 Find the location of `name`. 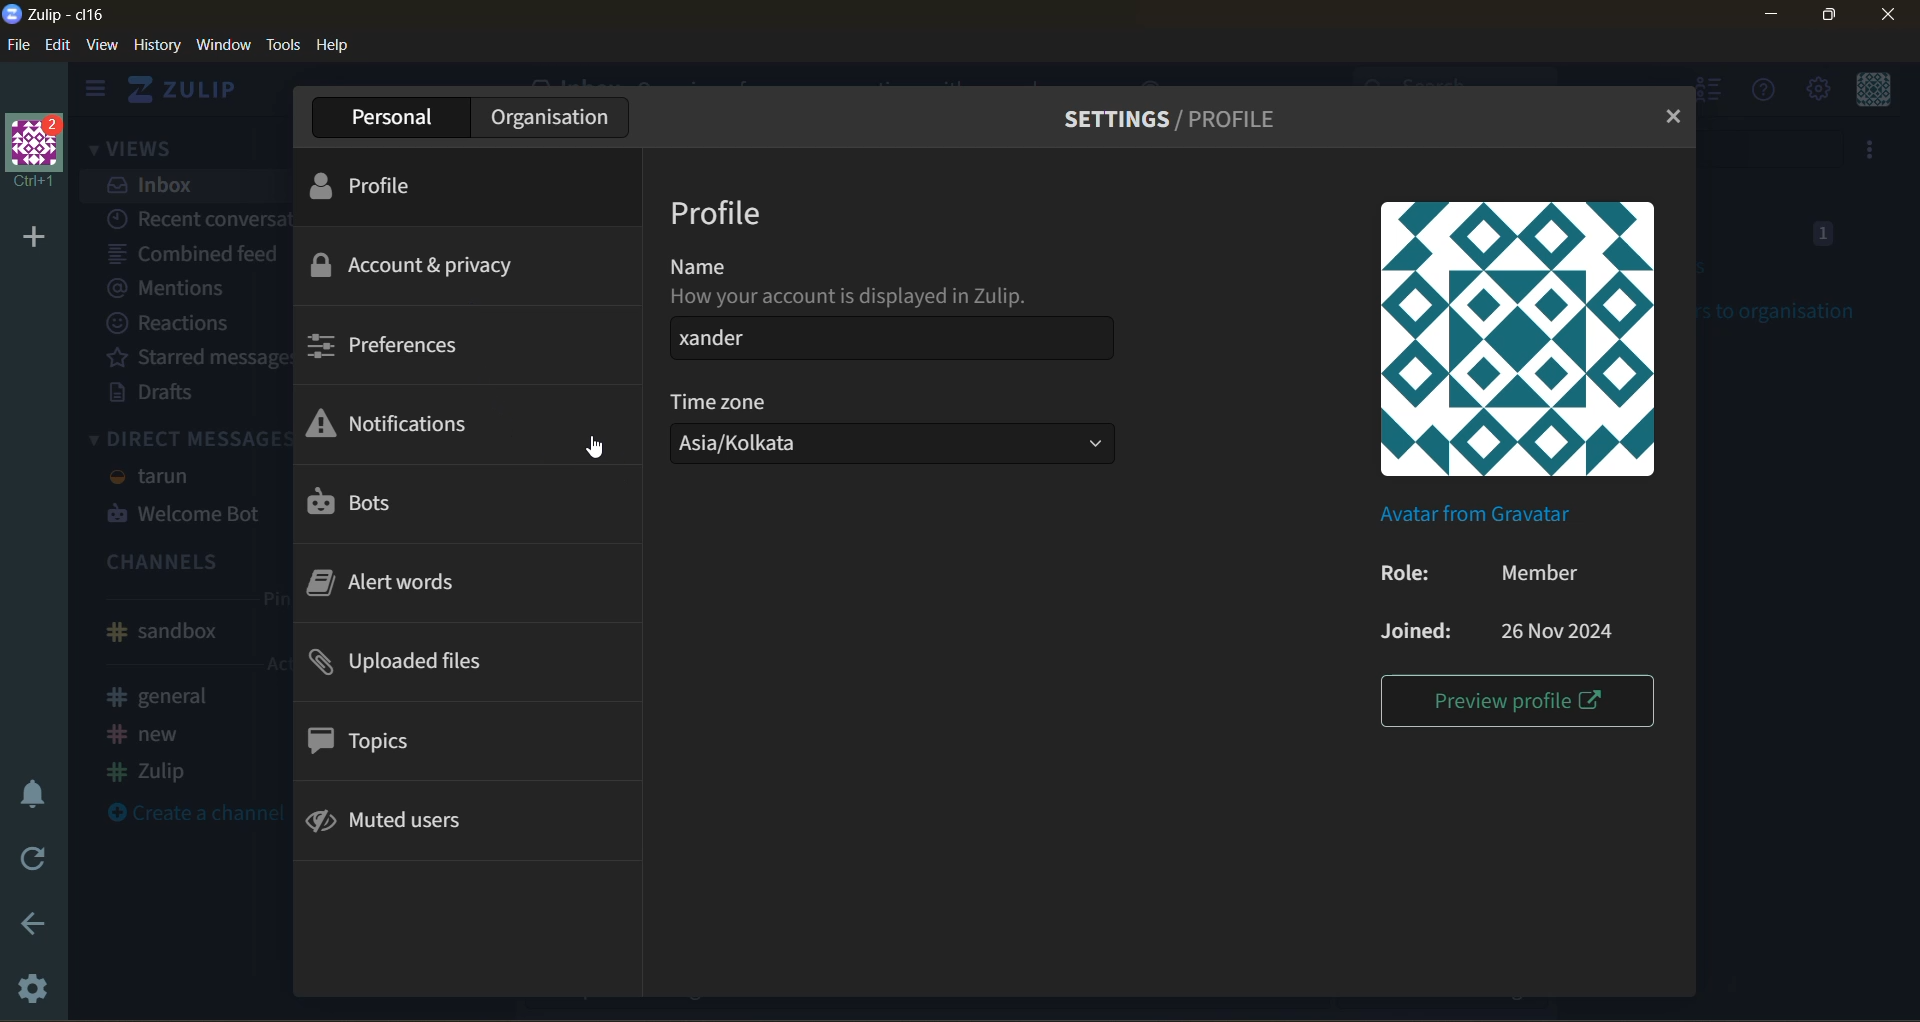

name is located at coordinates (913, 315).